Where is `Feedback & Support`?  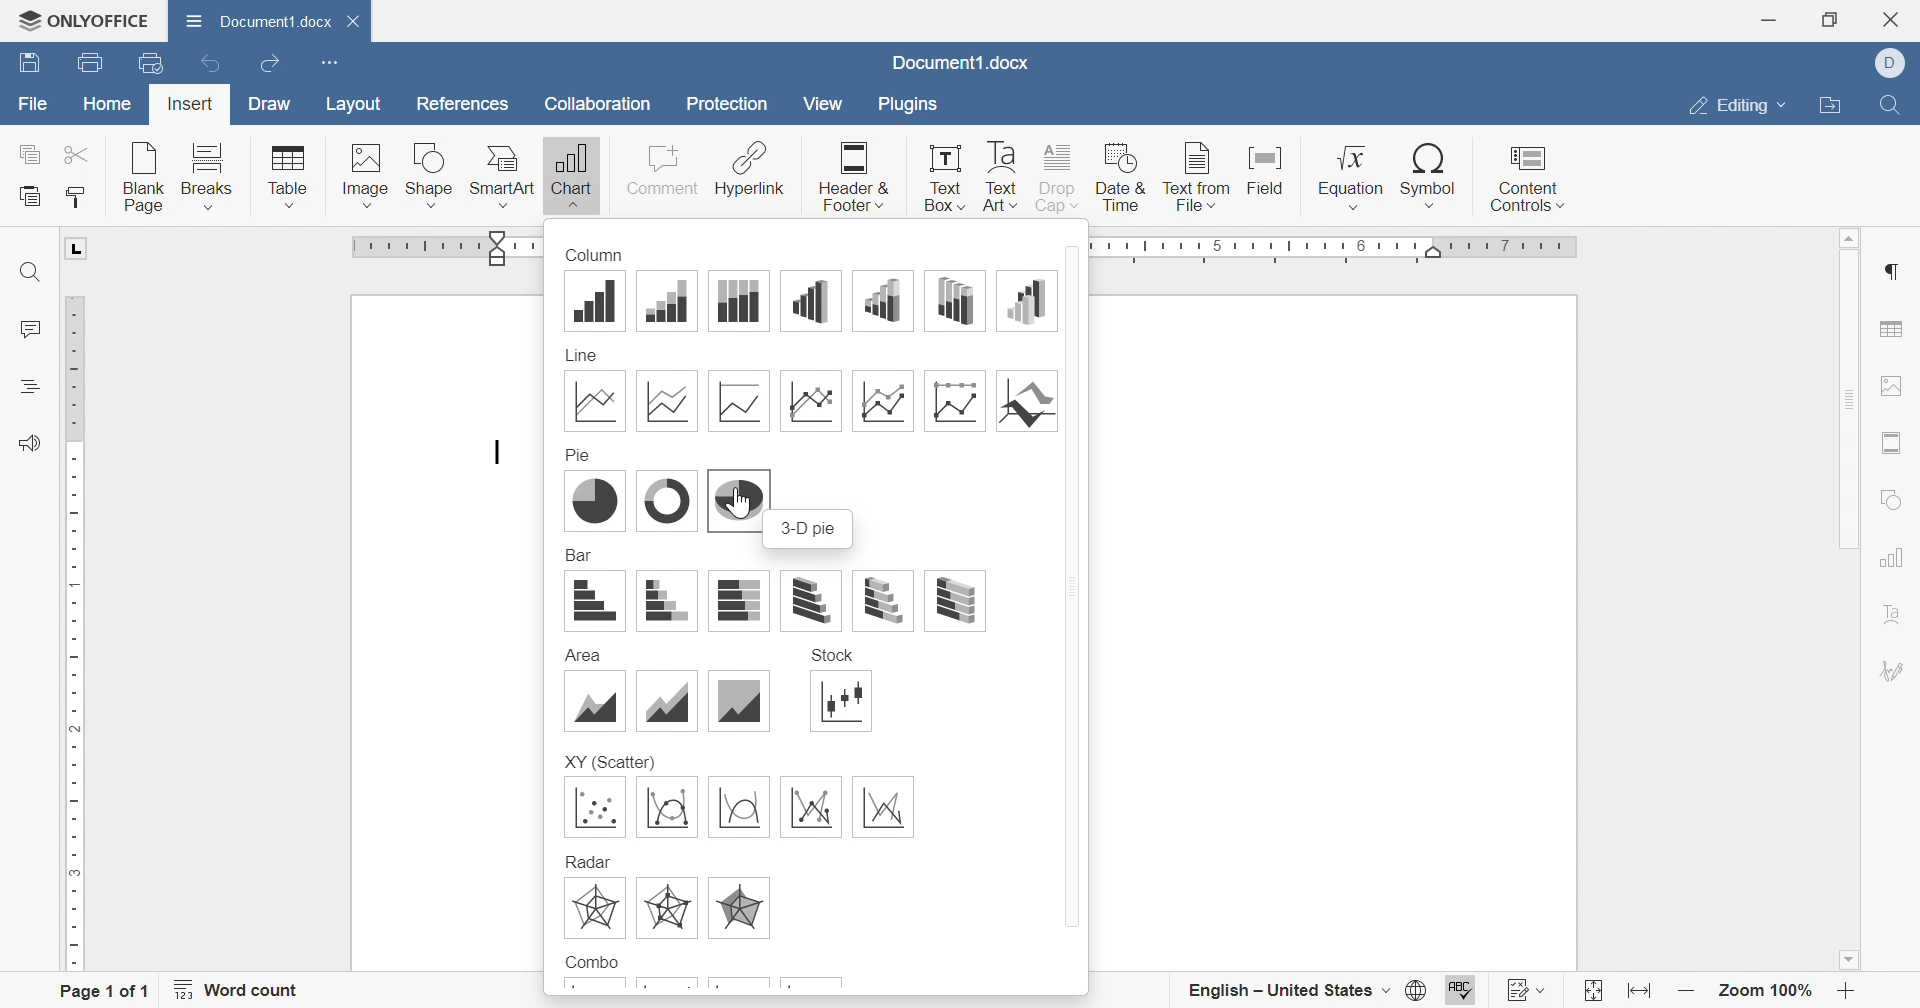 Feedback & Support is located at coordinates (30, 441).